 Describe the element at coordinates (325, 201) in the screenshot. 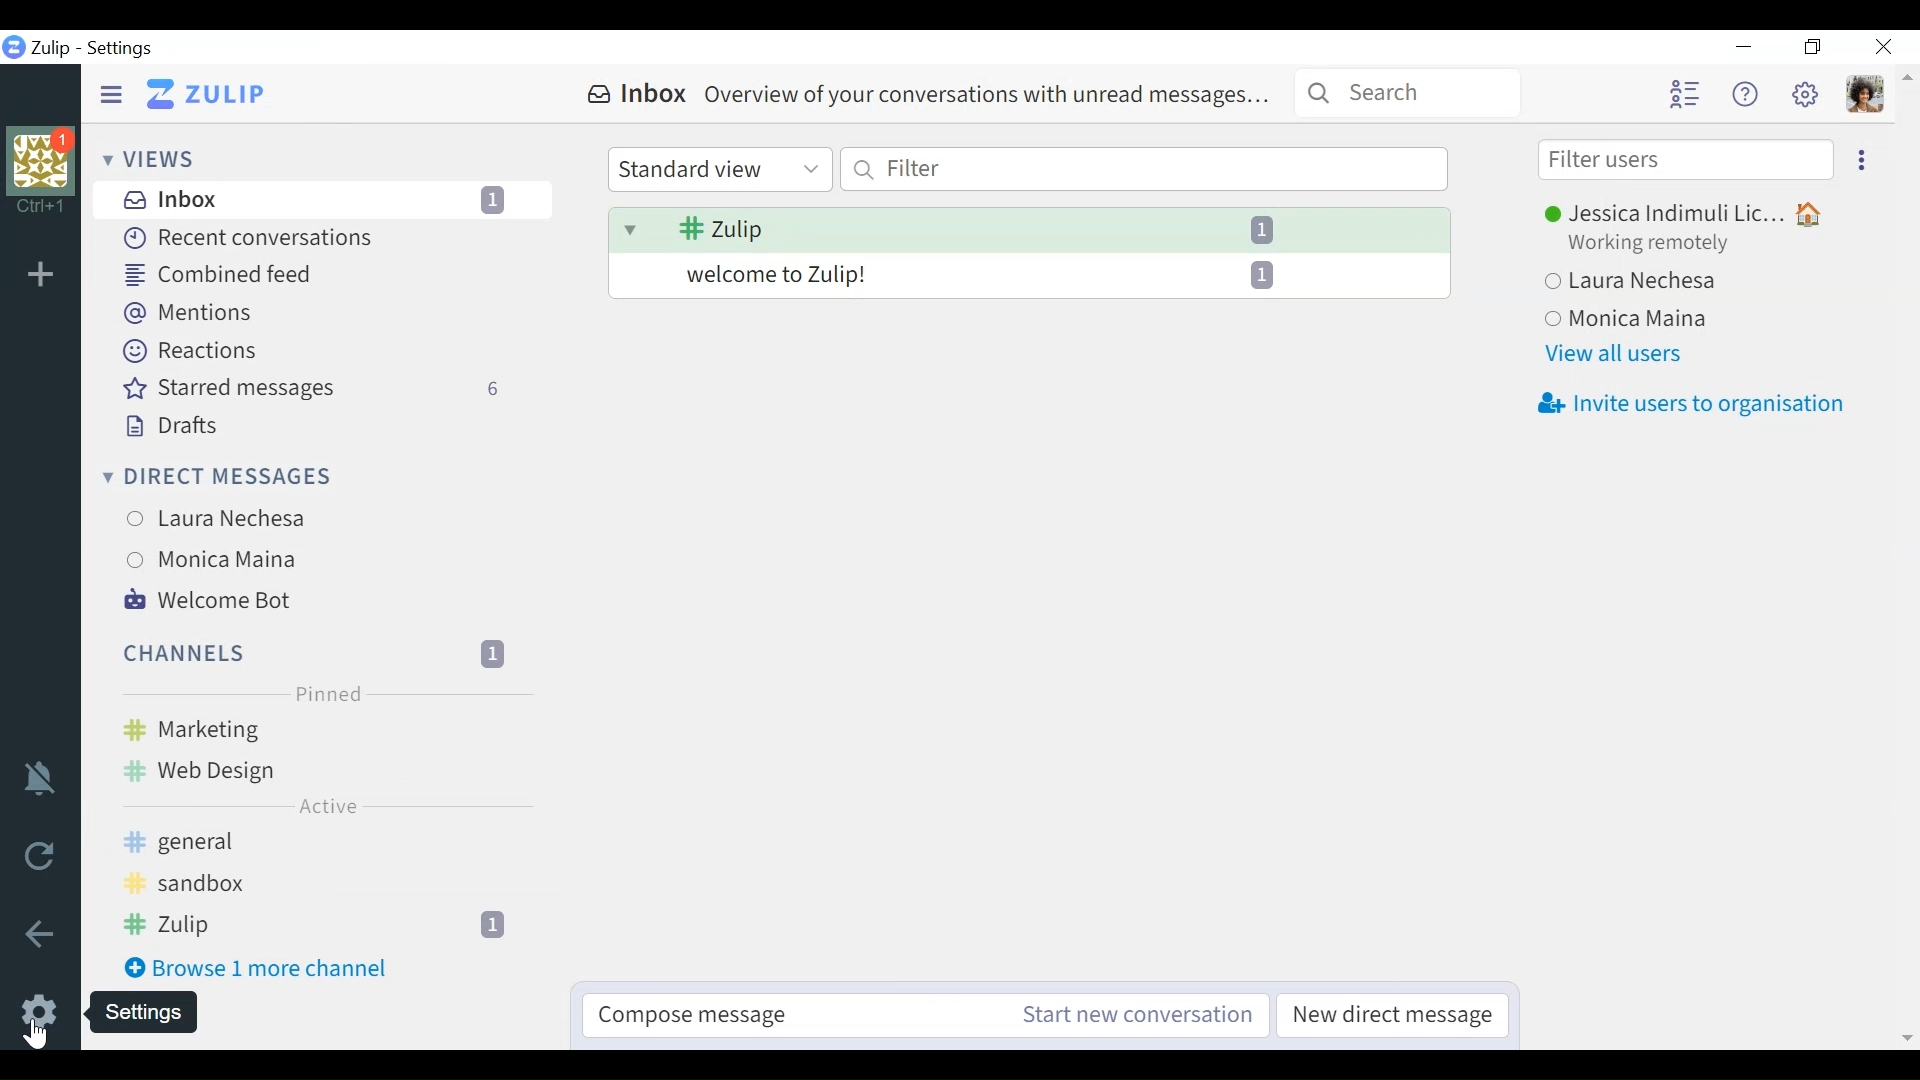

I see `Inbox` at that location.